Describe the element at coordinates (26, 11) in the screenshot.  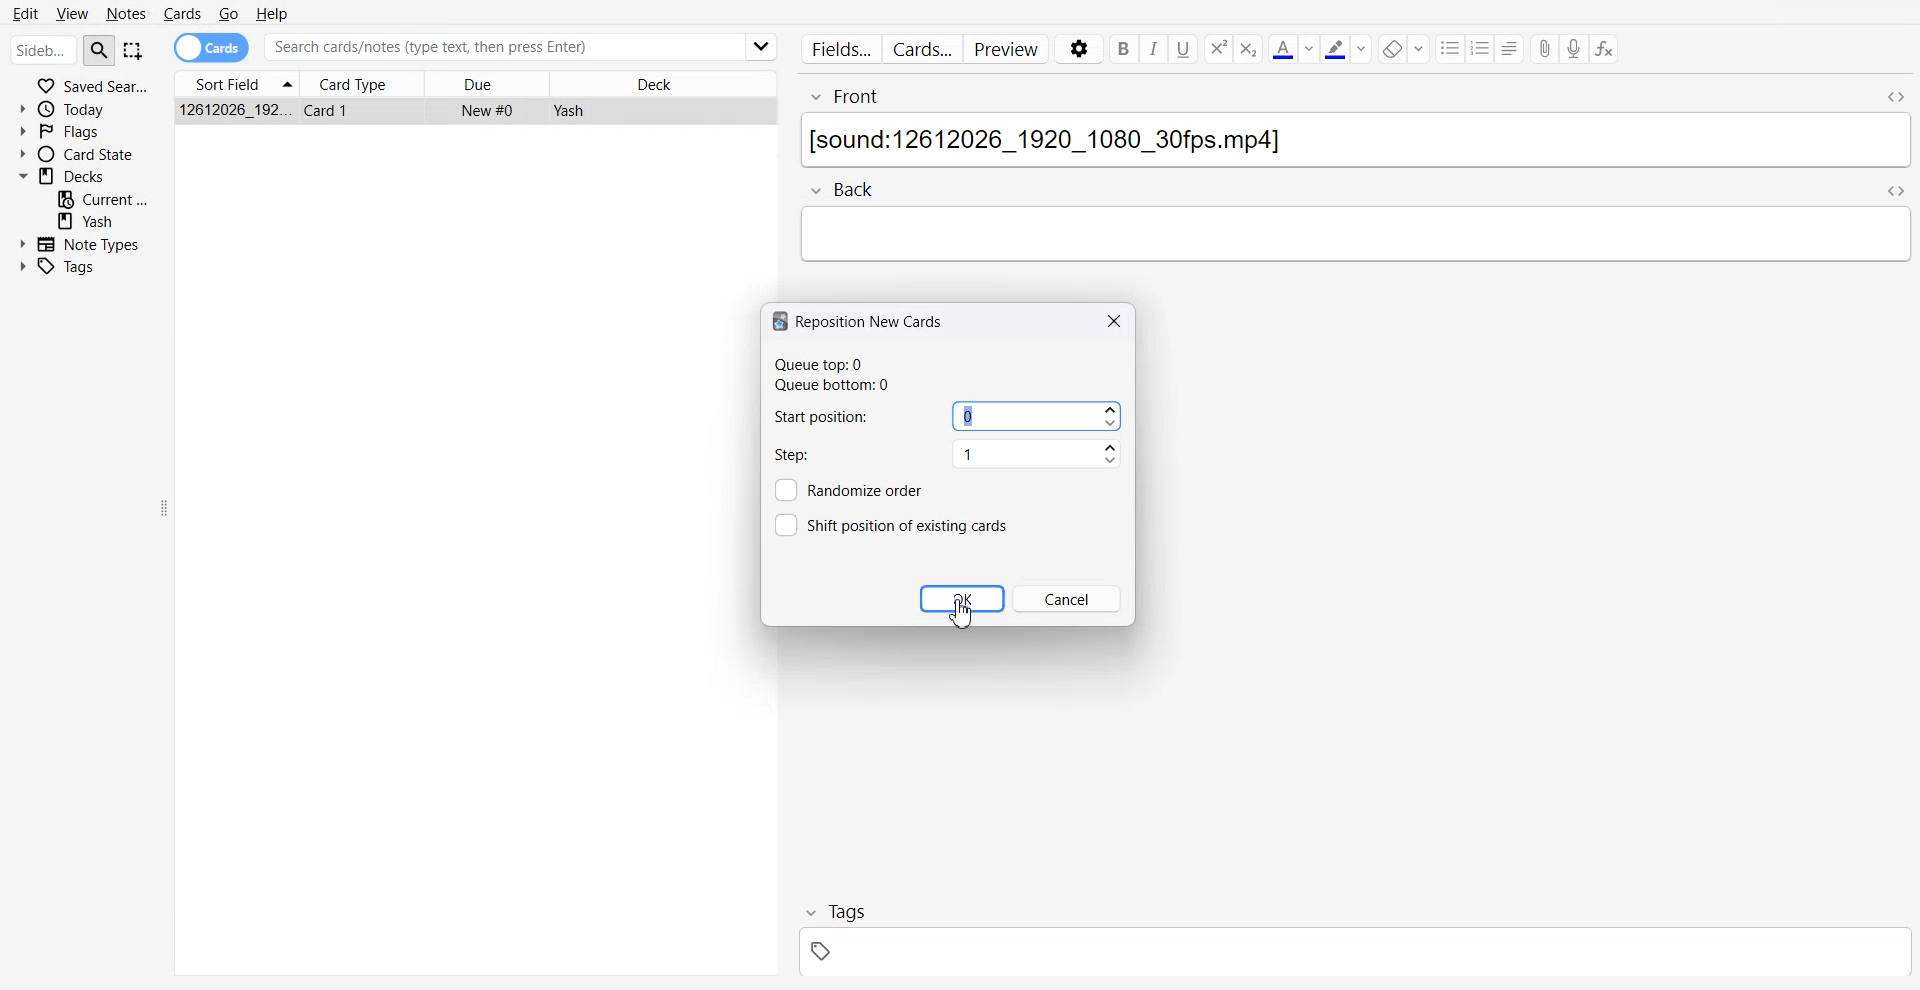
I see `Edit` at that location.